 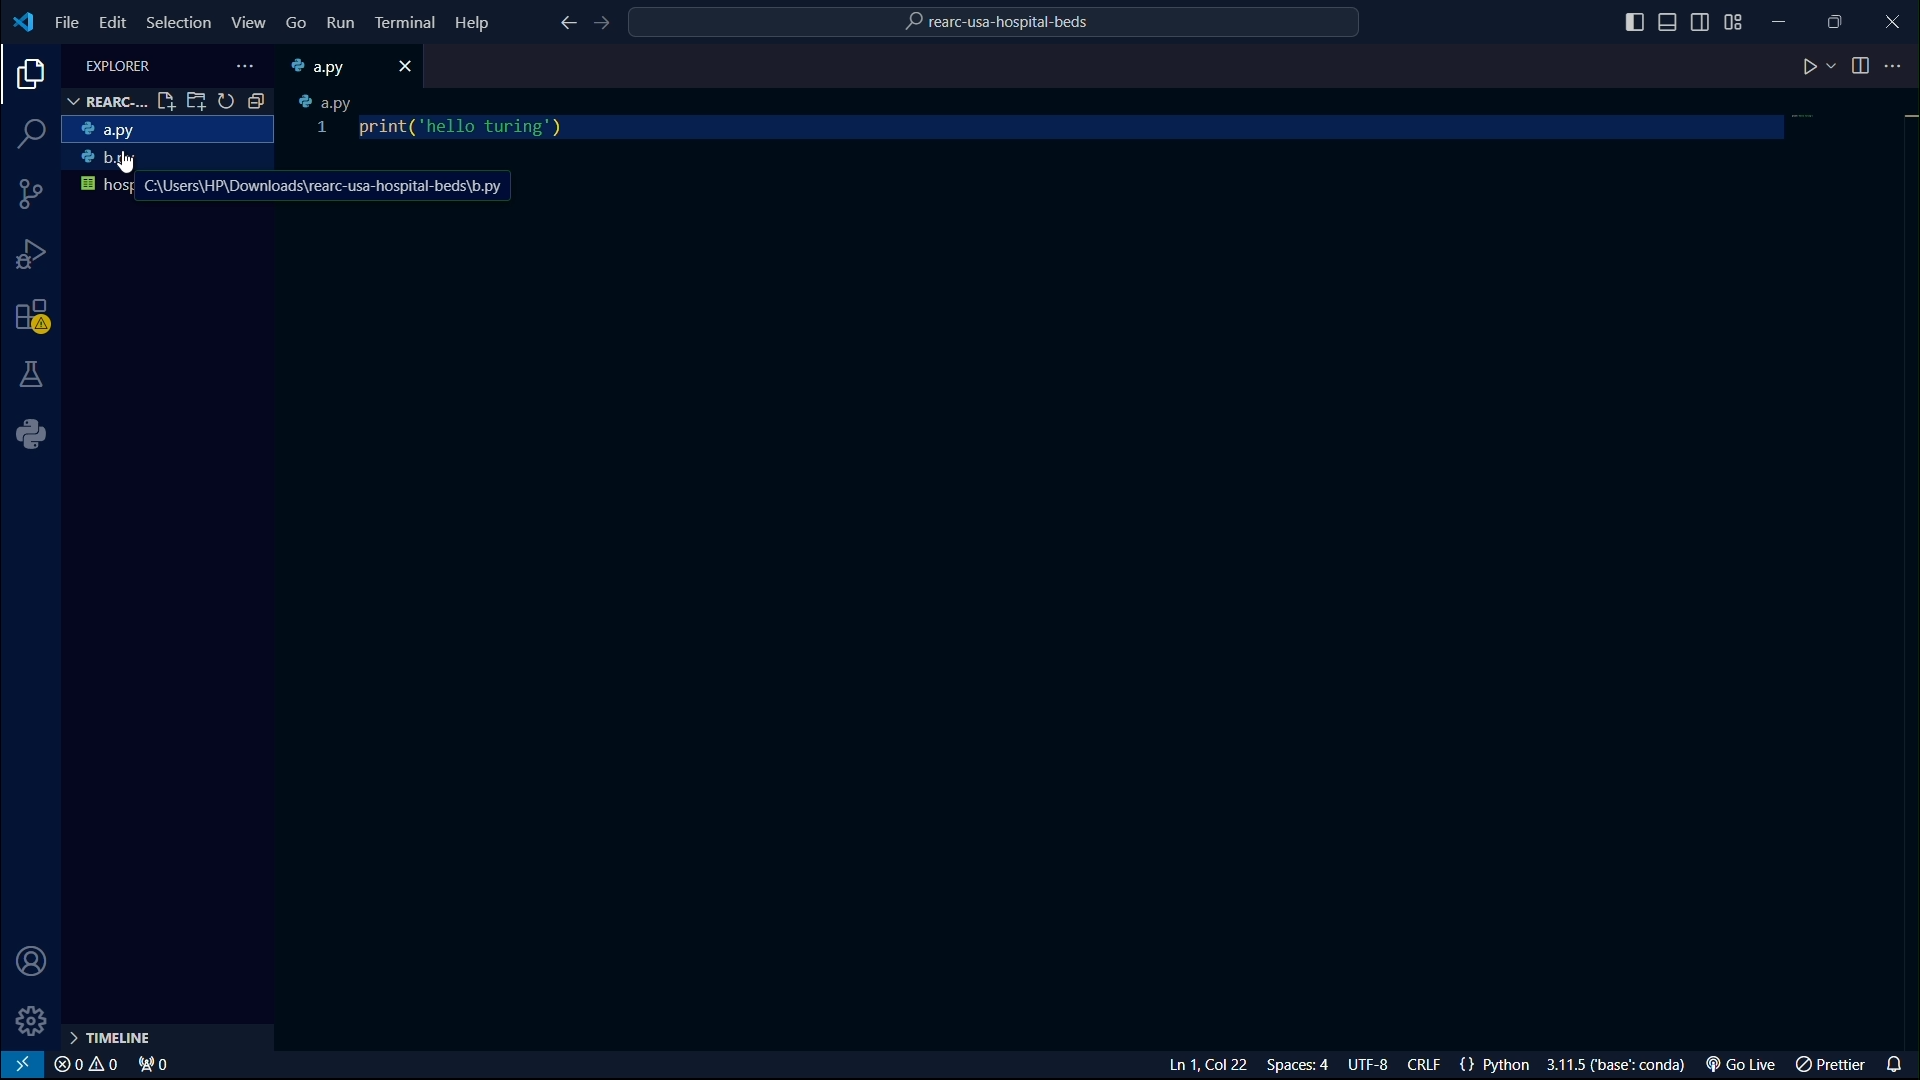 I want to click on prettier extension, so click(x=1832, y=1064).